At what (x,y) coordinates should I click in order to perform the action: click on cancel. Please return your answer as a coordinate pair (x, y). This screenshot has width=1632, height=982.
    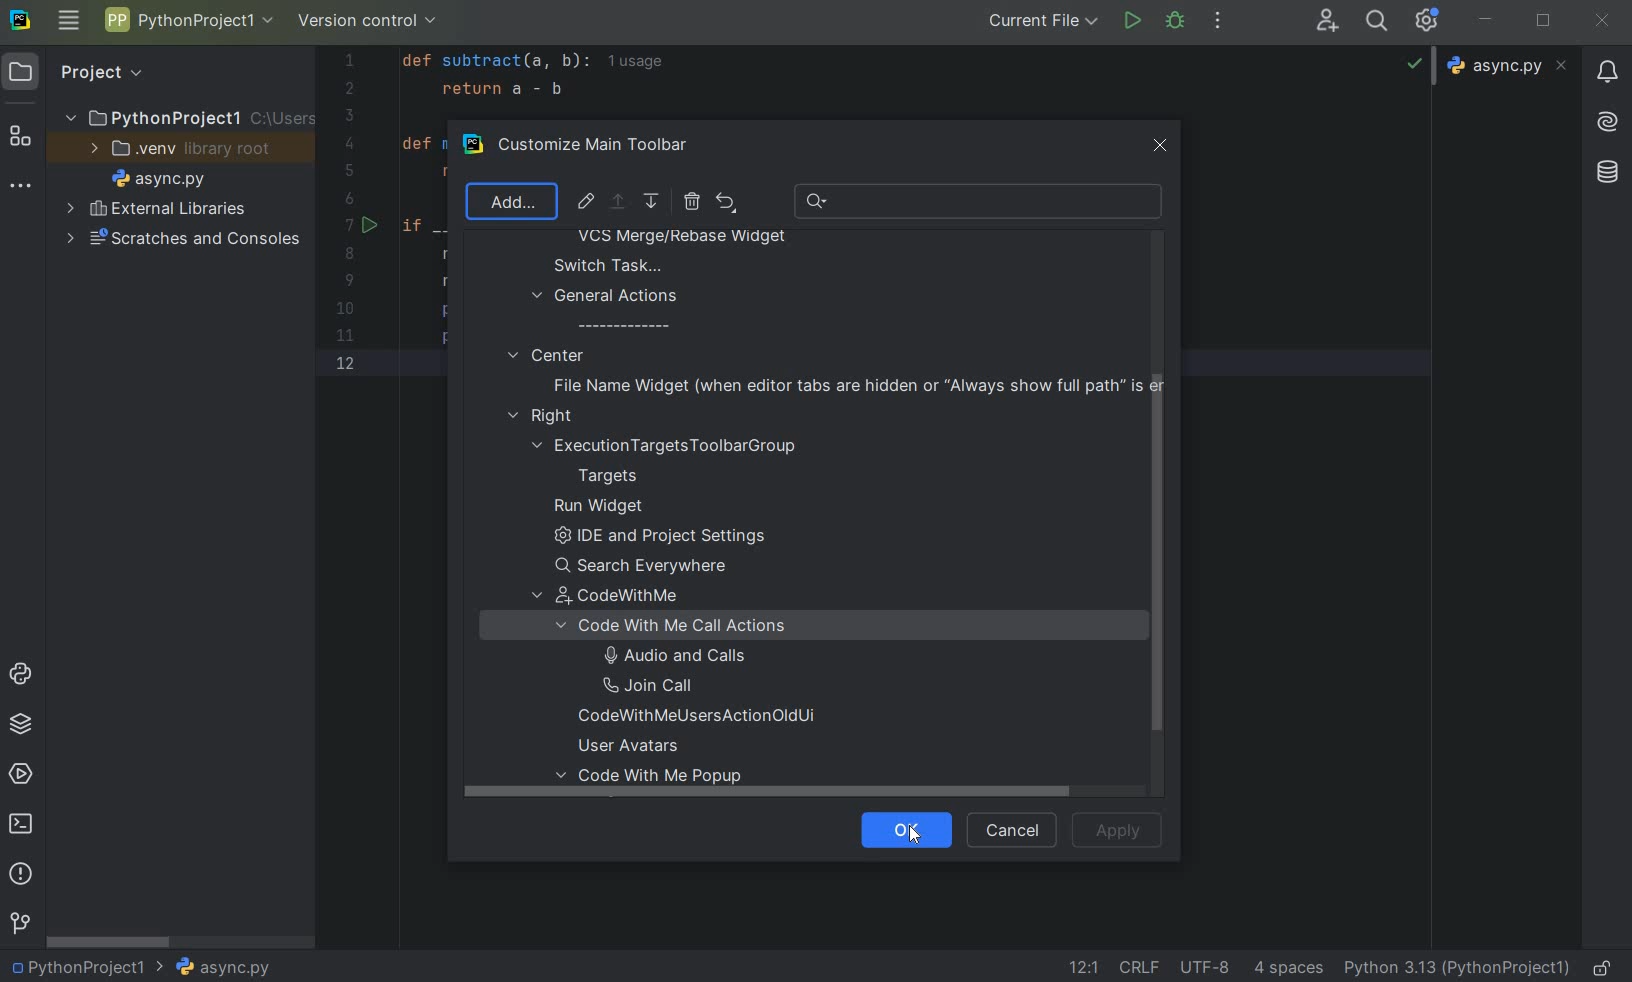
    Looking at the image, I should click on (1008, 831).